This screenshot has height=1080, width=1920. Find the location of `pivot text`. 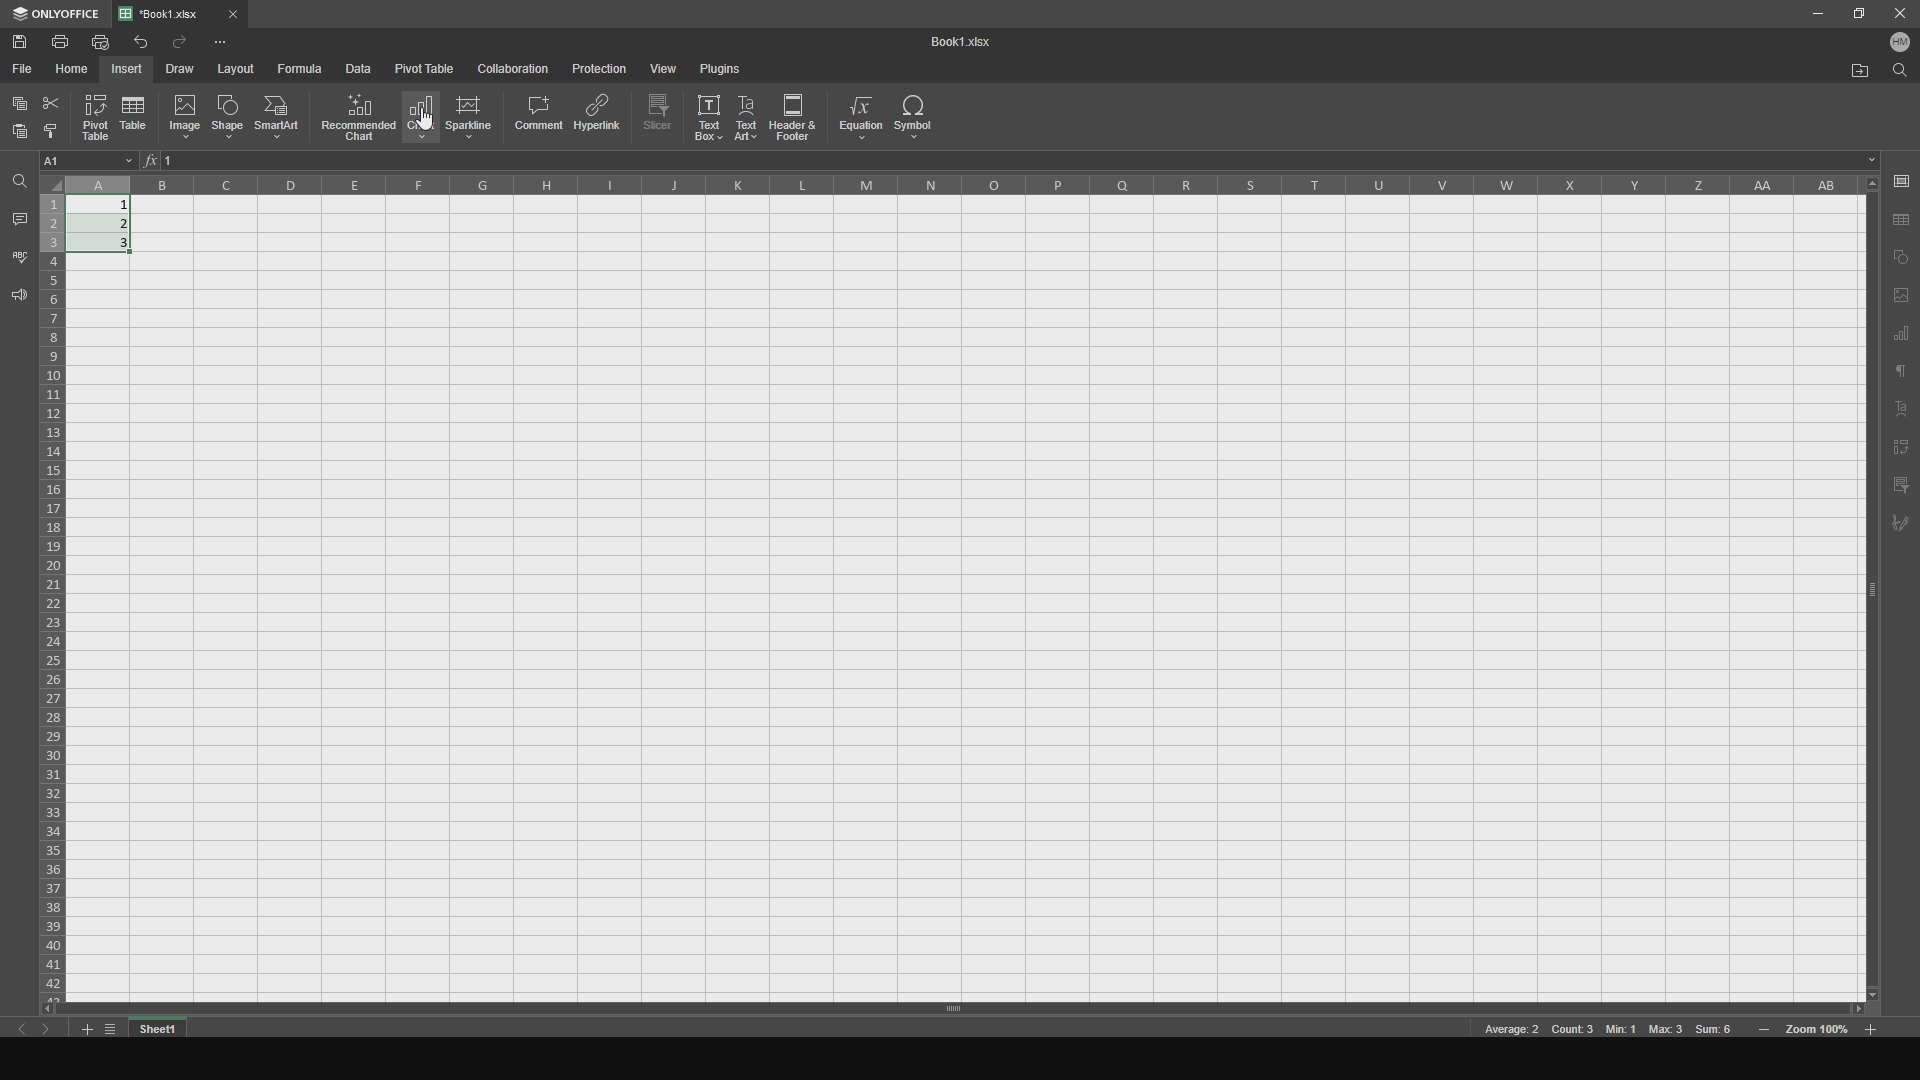

pivot text is located at coordinates (1904, 447).